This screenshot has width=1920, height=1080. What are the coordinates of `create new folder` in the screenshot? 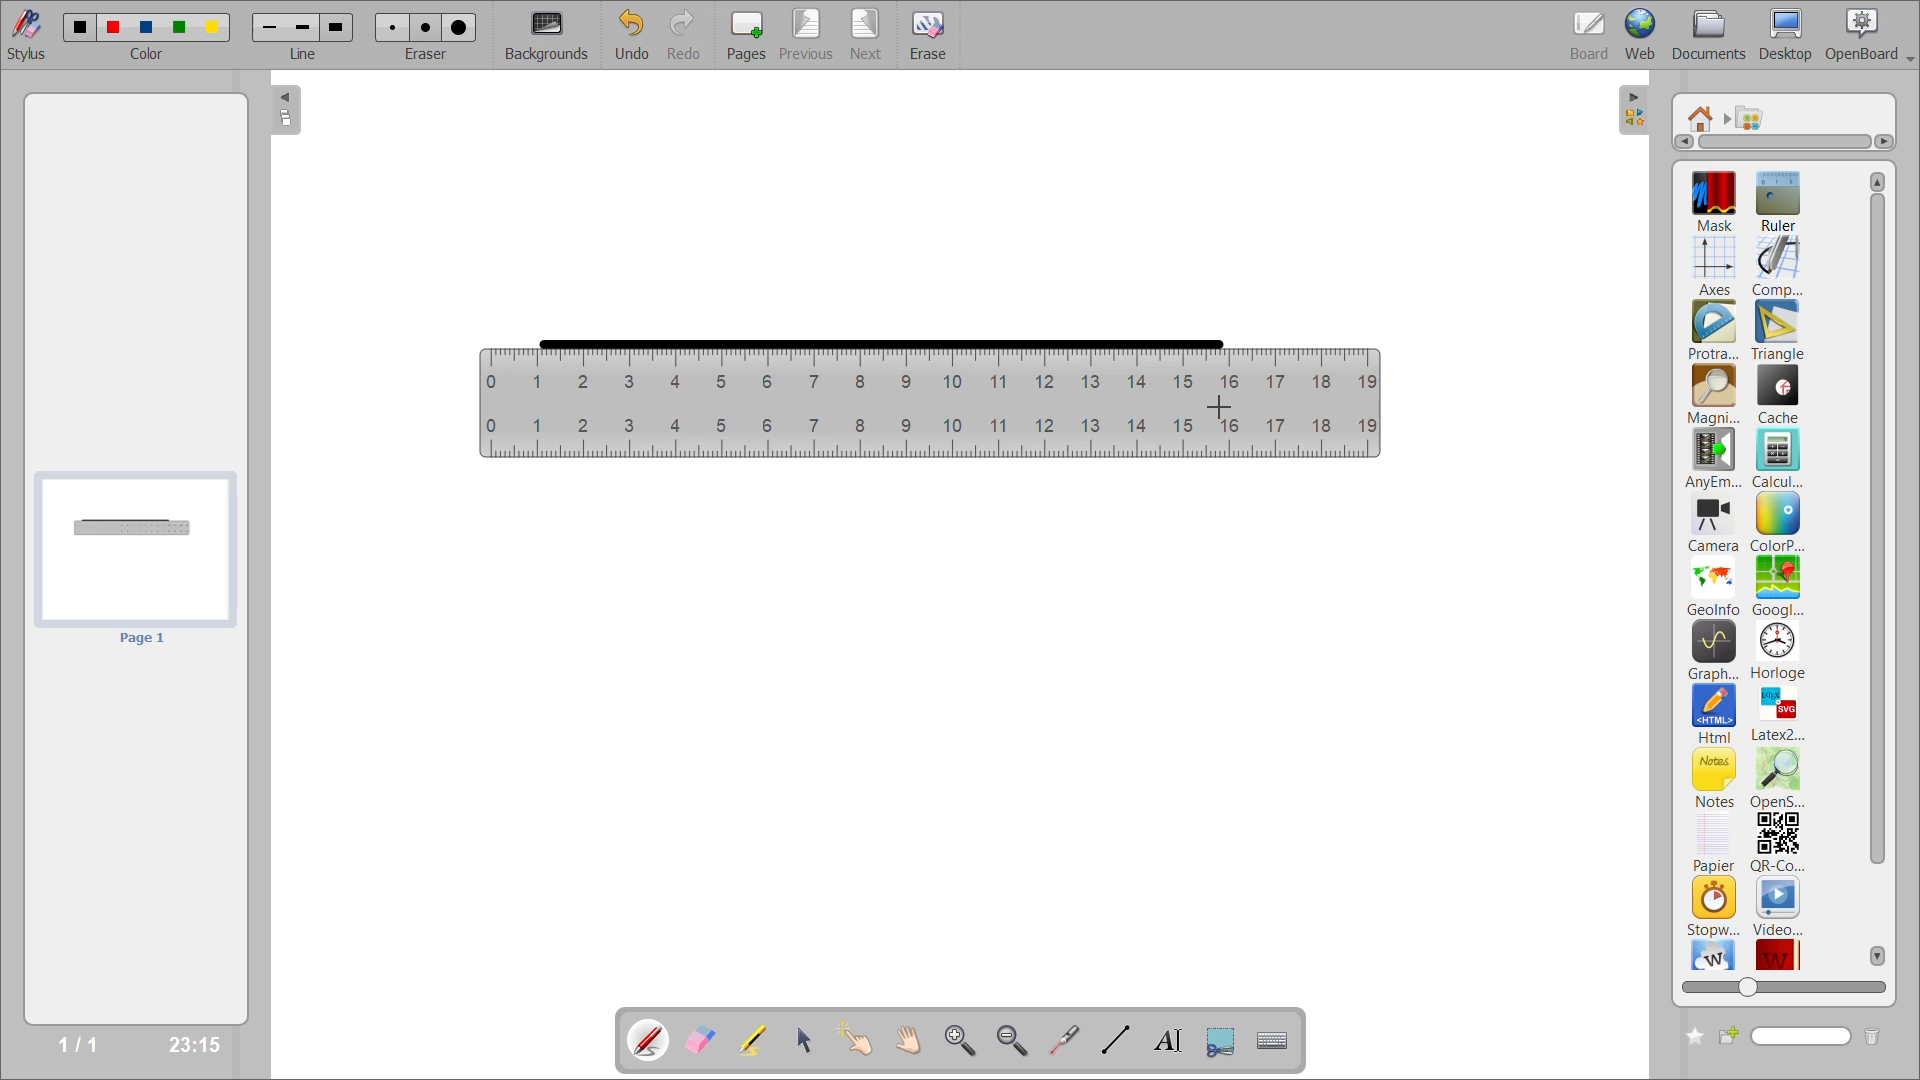 It's located at (1691, 1037).